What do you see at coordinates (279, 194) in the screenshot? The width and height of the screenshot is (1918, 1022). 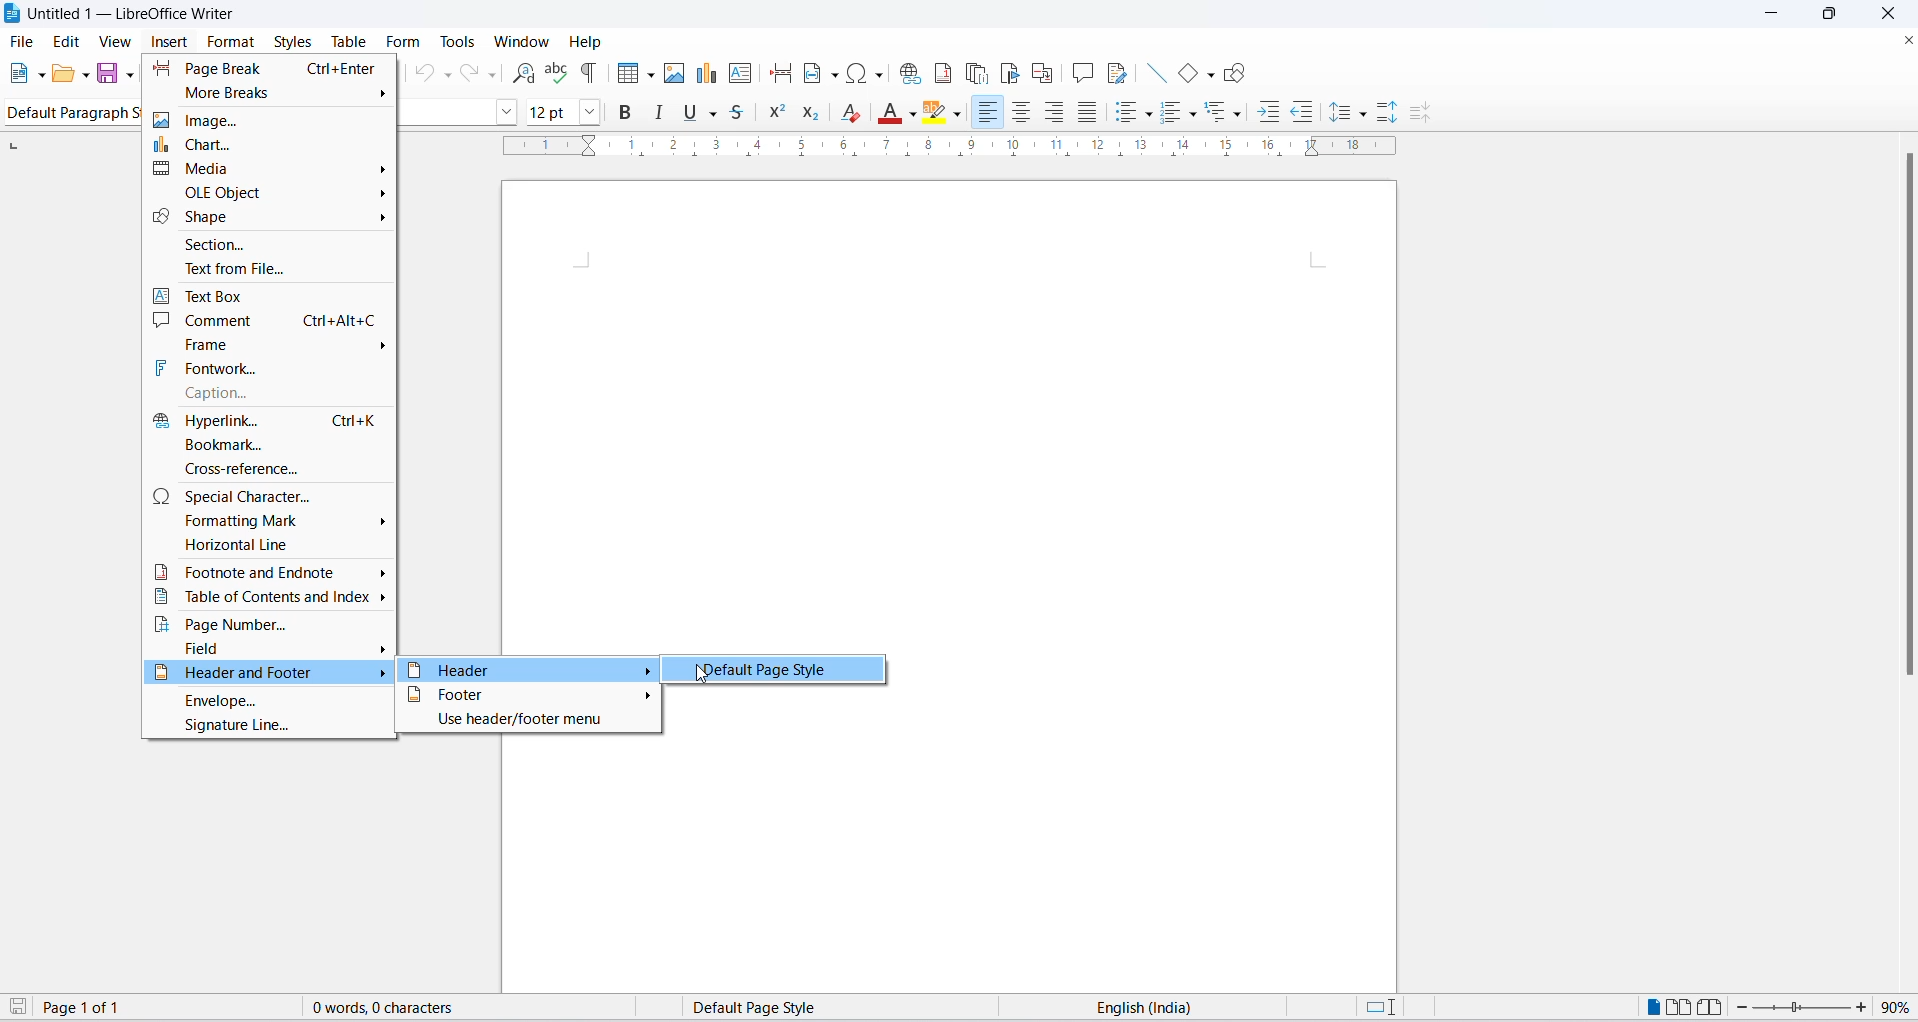 I see `OLE OBJECTS` at bounding box center [279, 194].